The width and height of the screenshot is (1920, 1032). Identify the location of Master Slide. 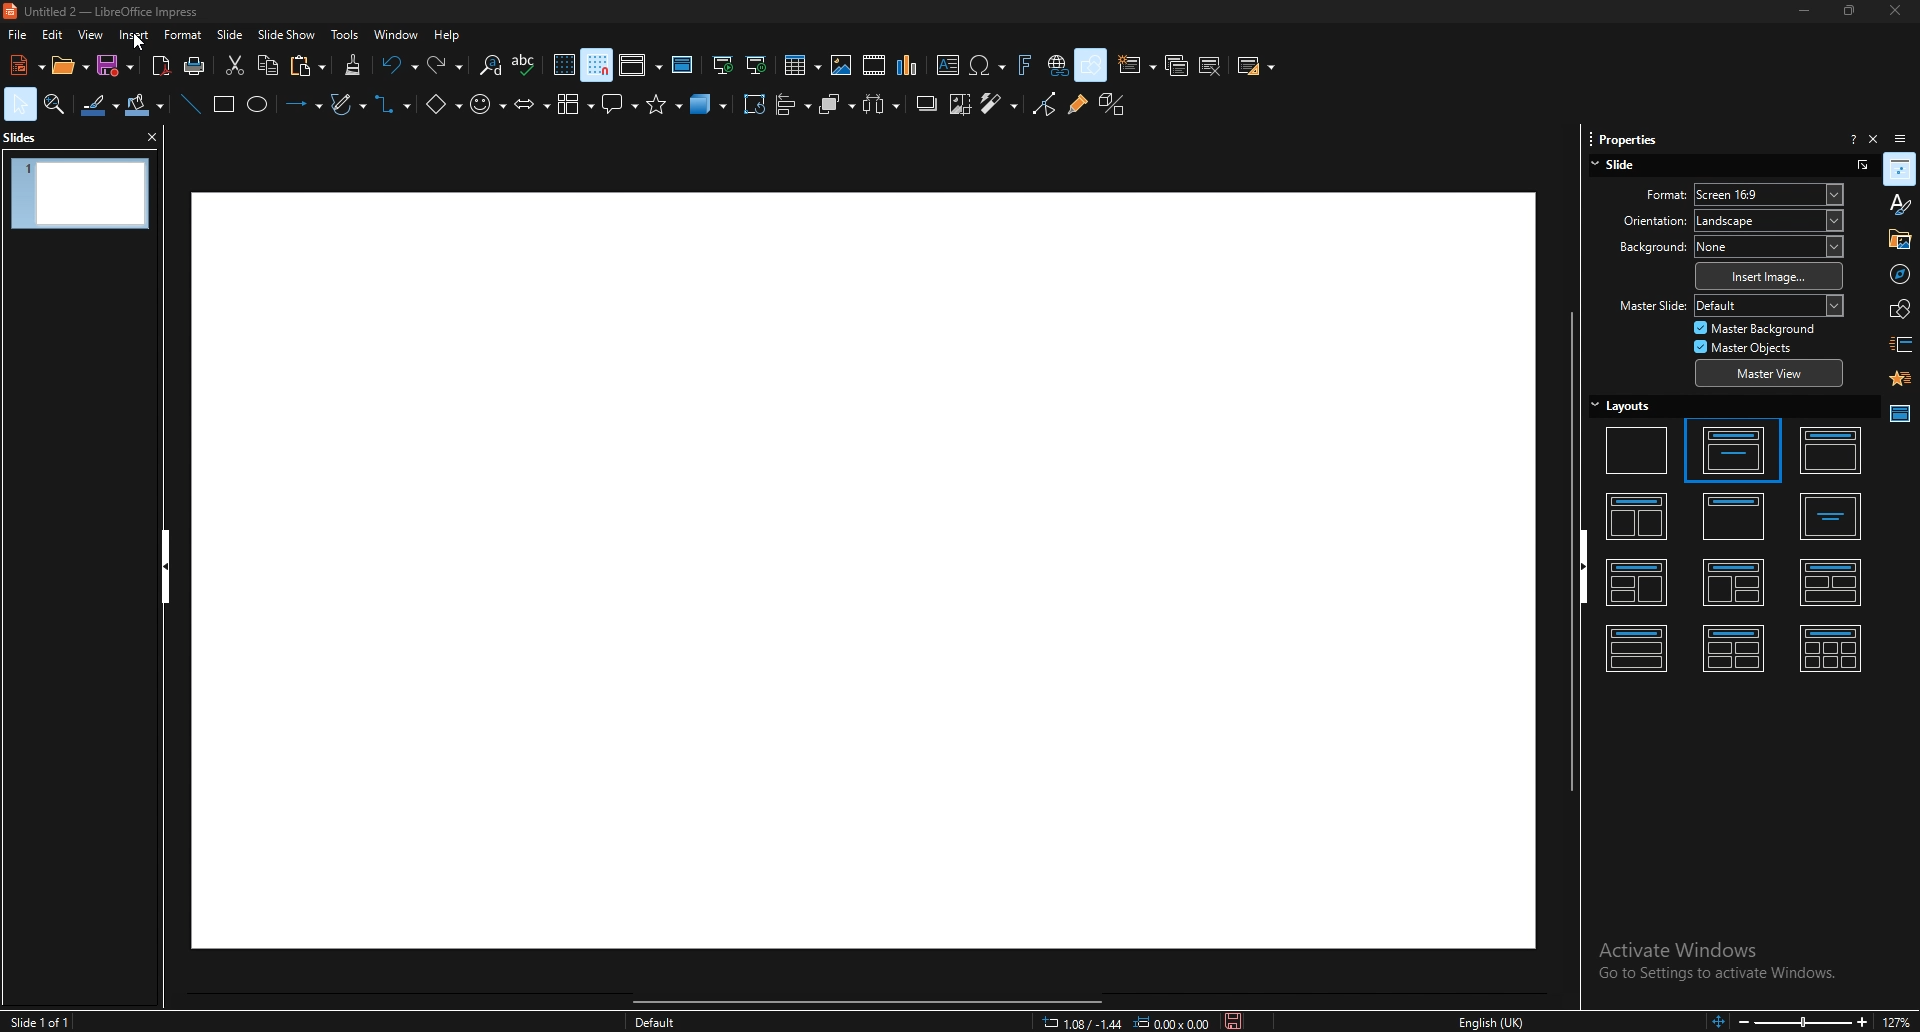
(1650, 306).